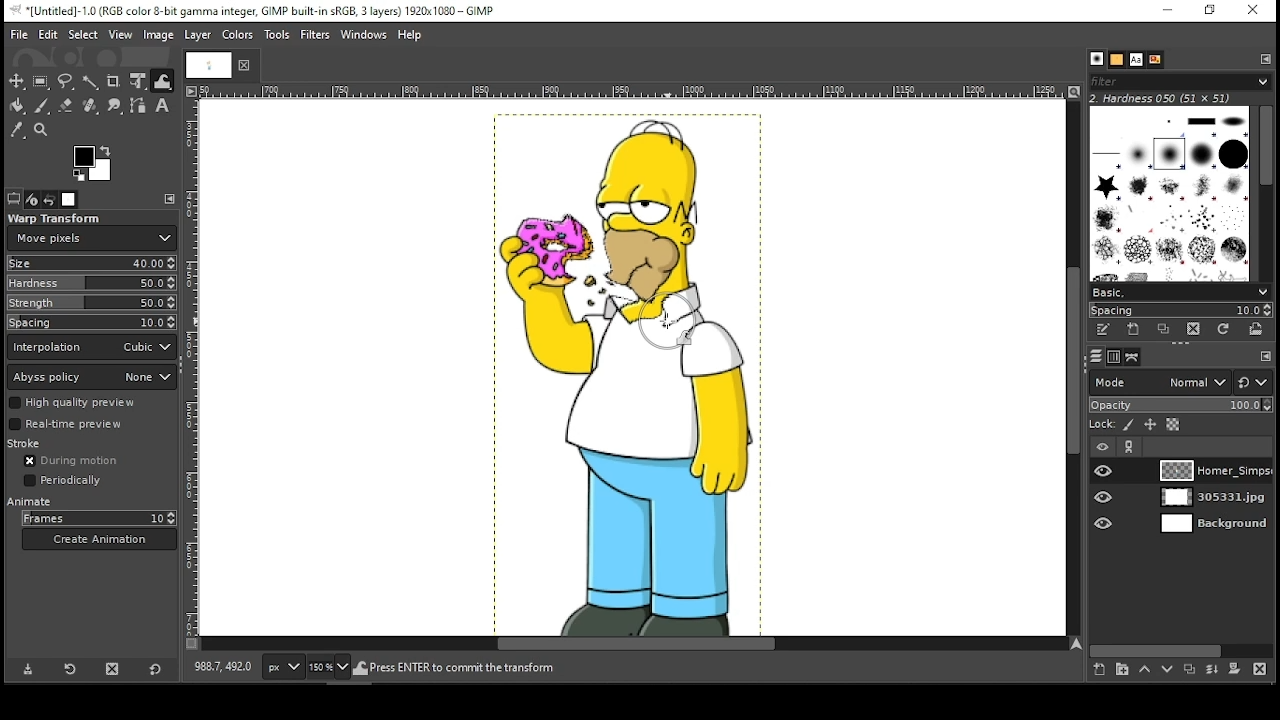  I want to click on stroke, so click(36, 444).